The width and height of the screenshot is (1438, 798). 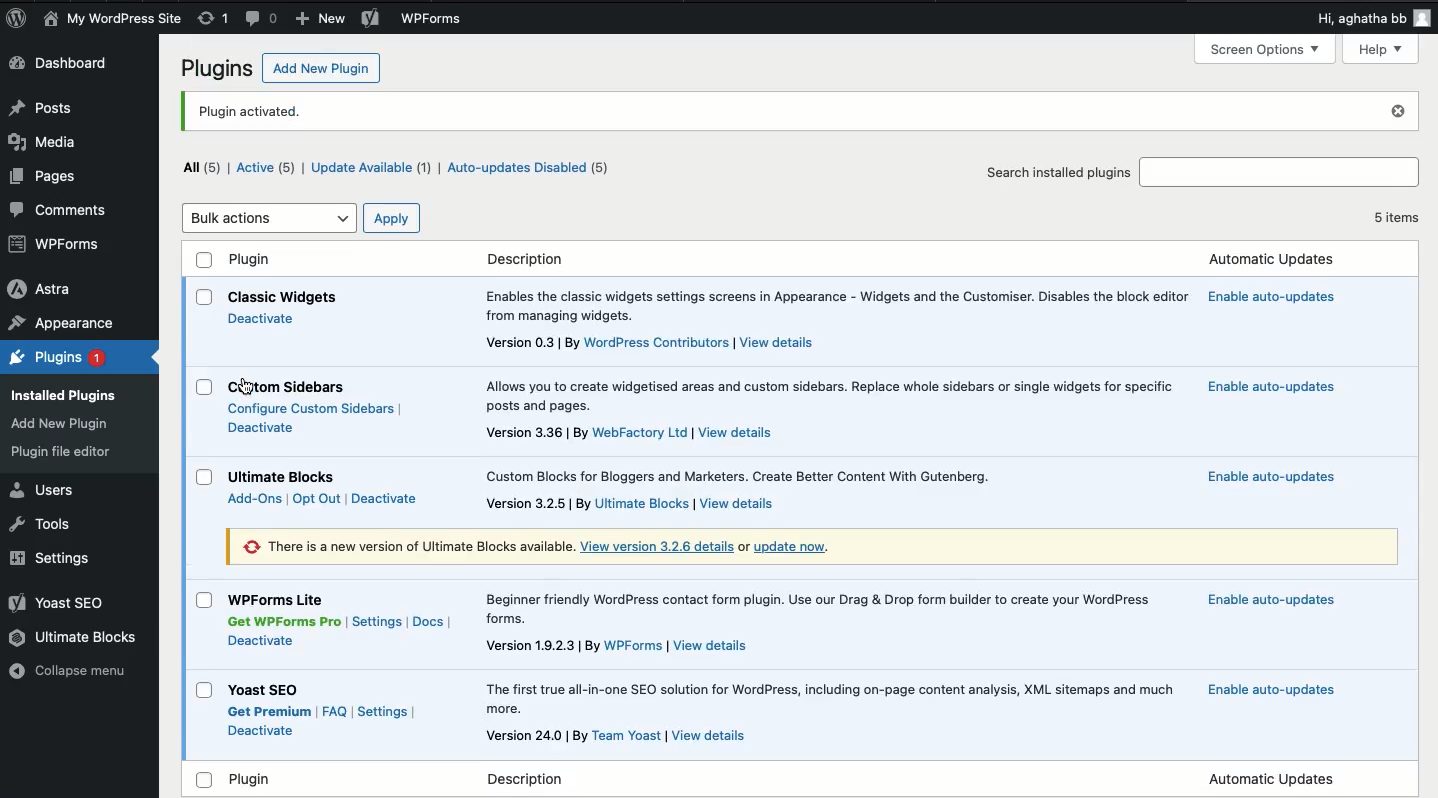 What do you see at coordinates (205, 478) in the screenshot?
I see `checkbox` at bounding box center [205, 478].